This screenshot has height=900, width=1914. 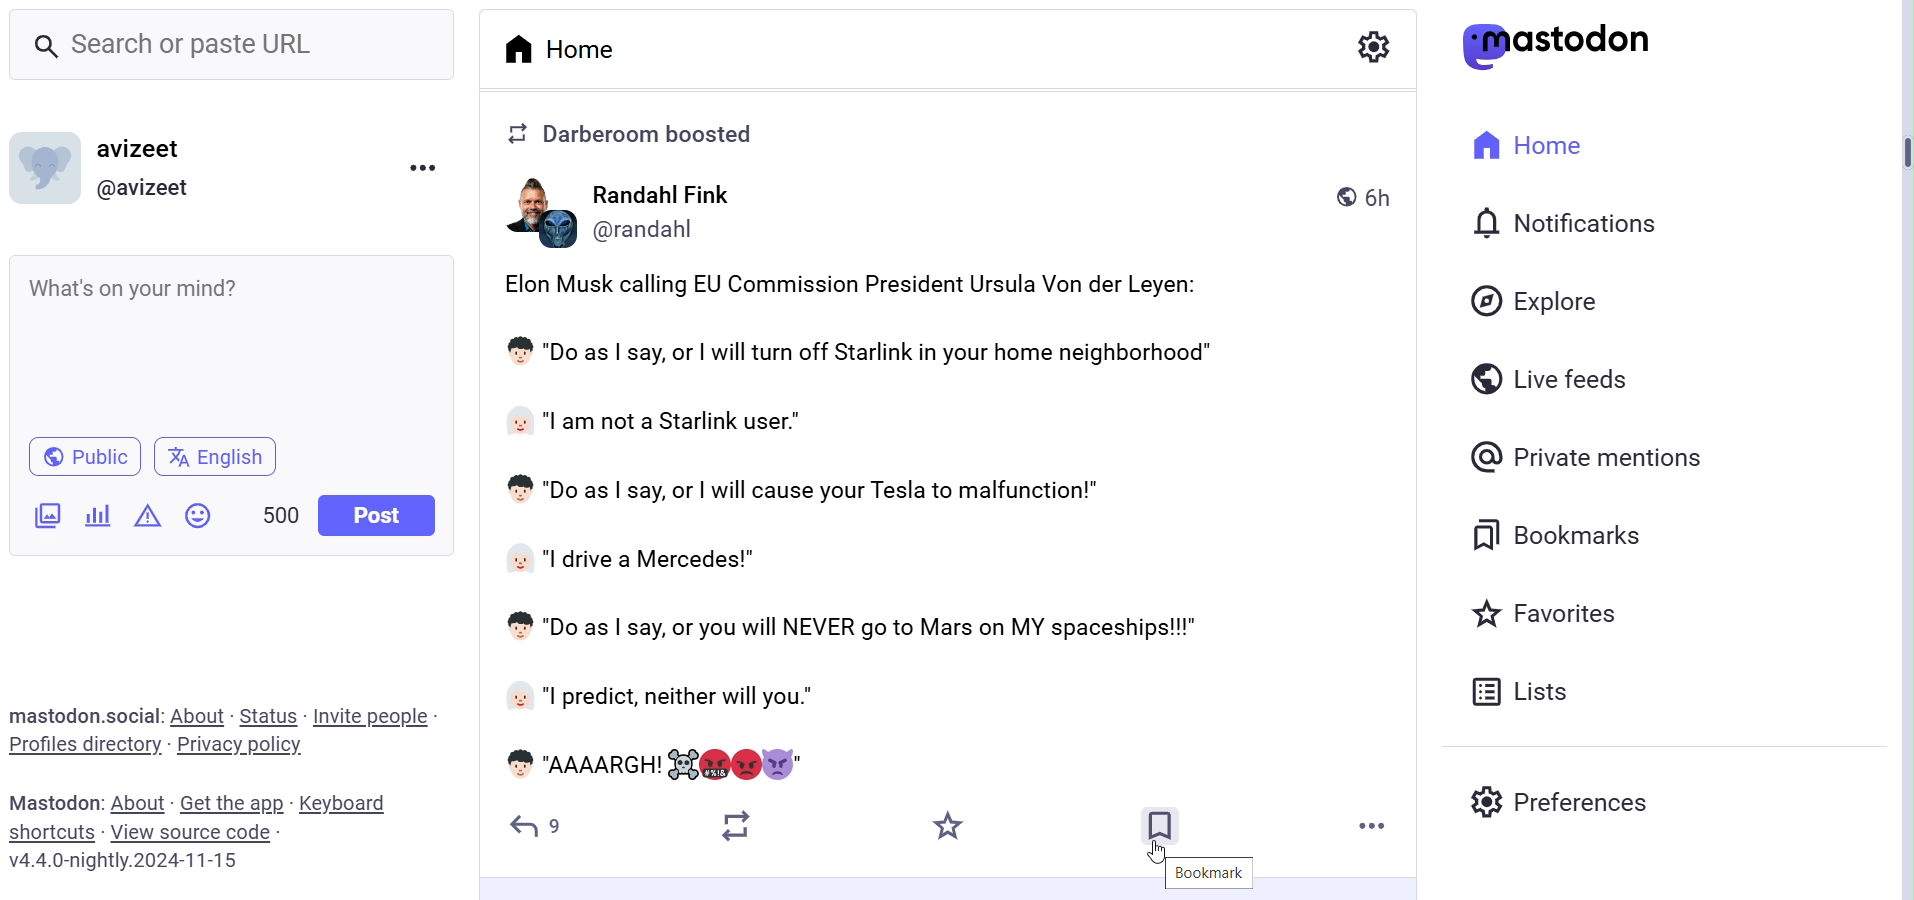 I want to click on Reply, so click(x=538, y=827).